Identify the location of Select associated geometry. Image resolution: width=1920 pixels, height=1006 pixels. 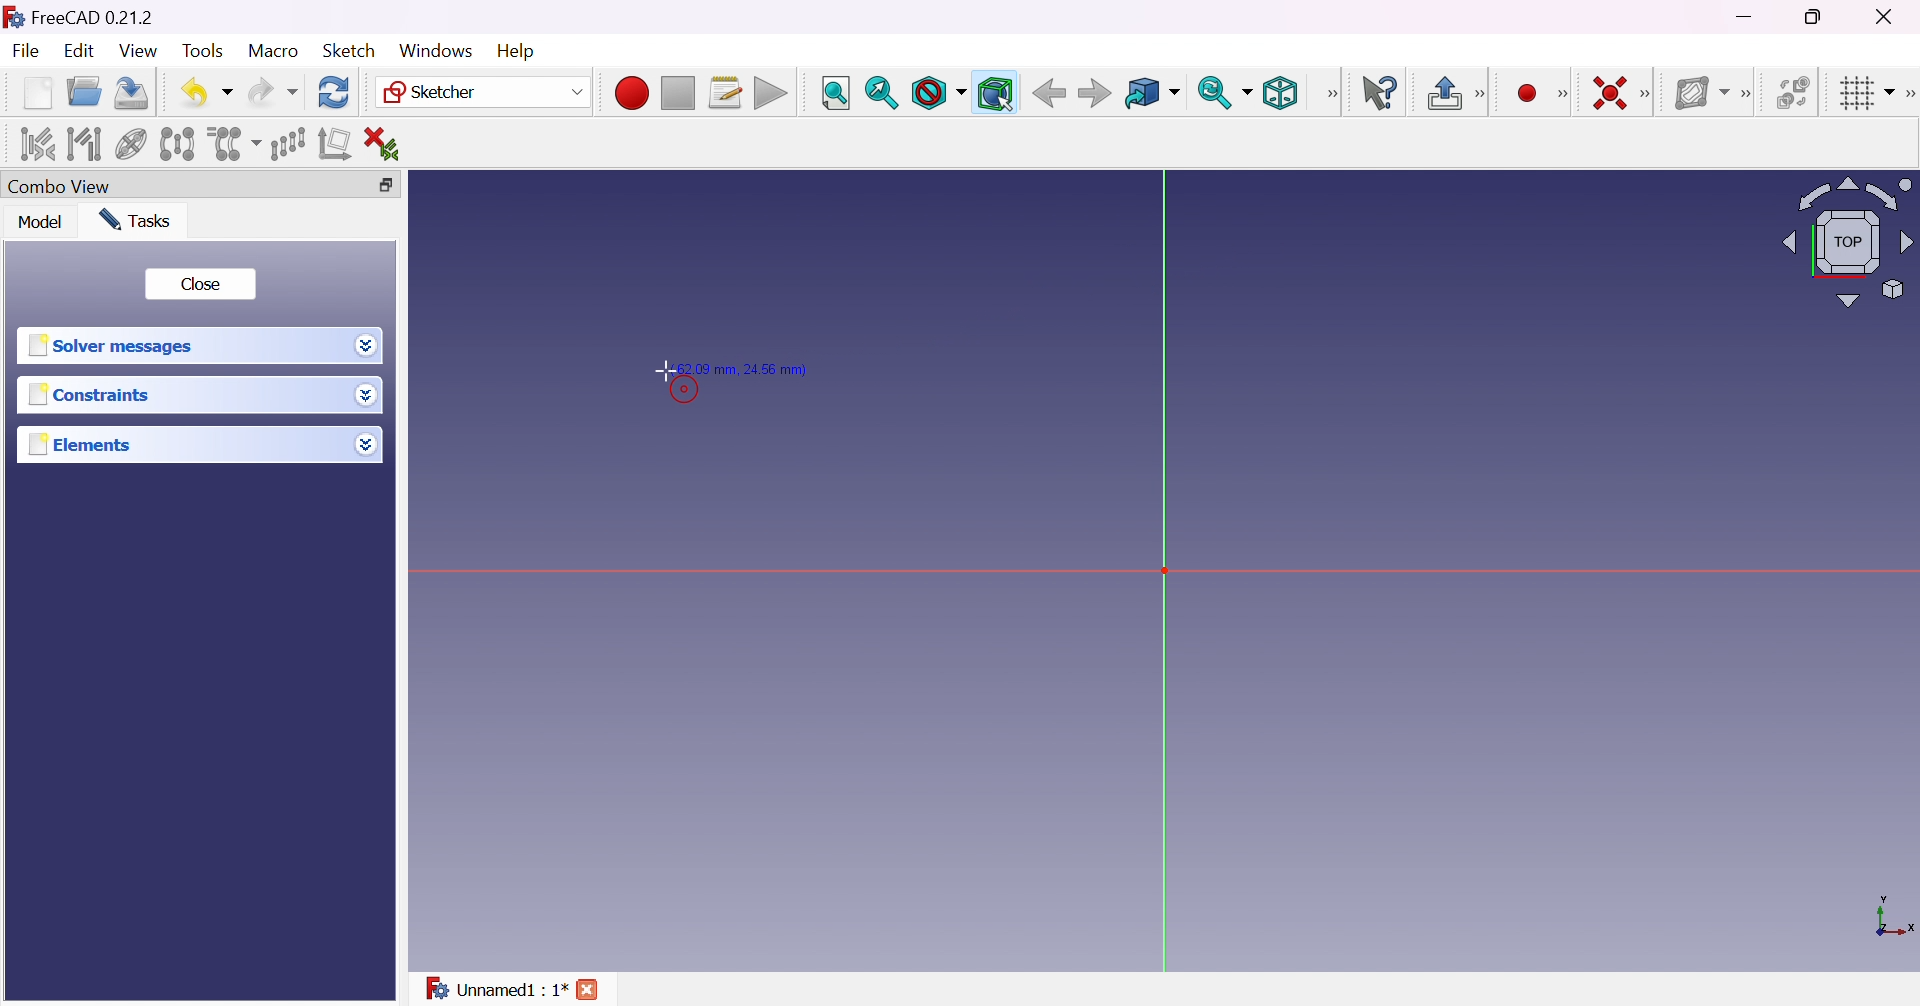
(85, 142).